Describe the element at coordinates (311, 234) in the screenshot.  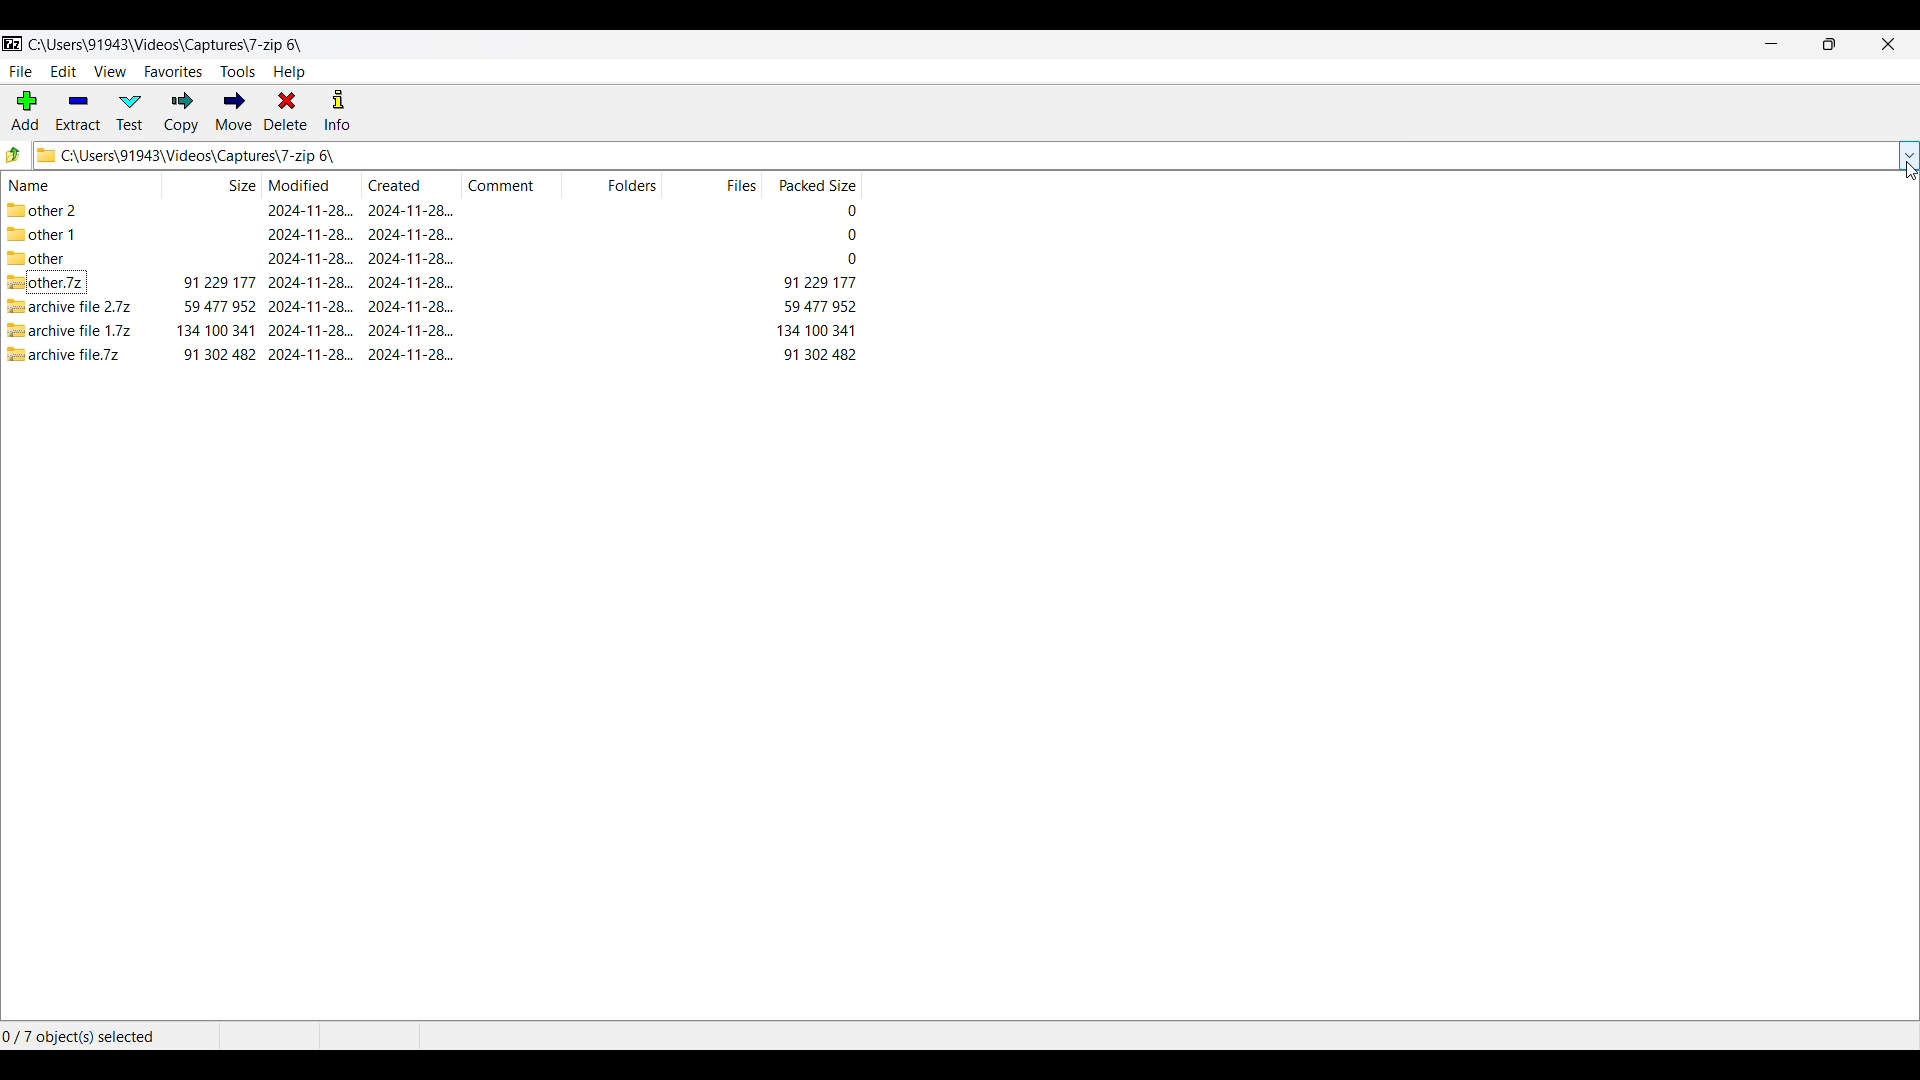
I see `modified date & time` at that location.